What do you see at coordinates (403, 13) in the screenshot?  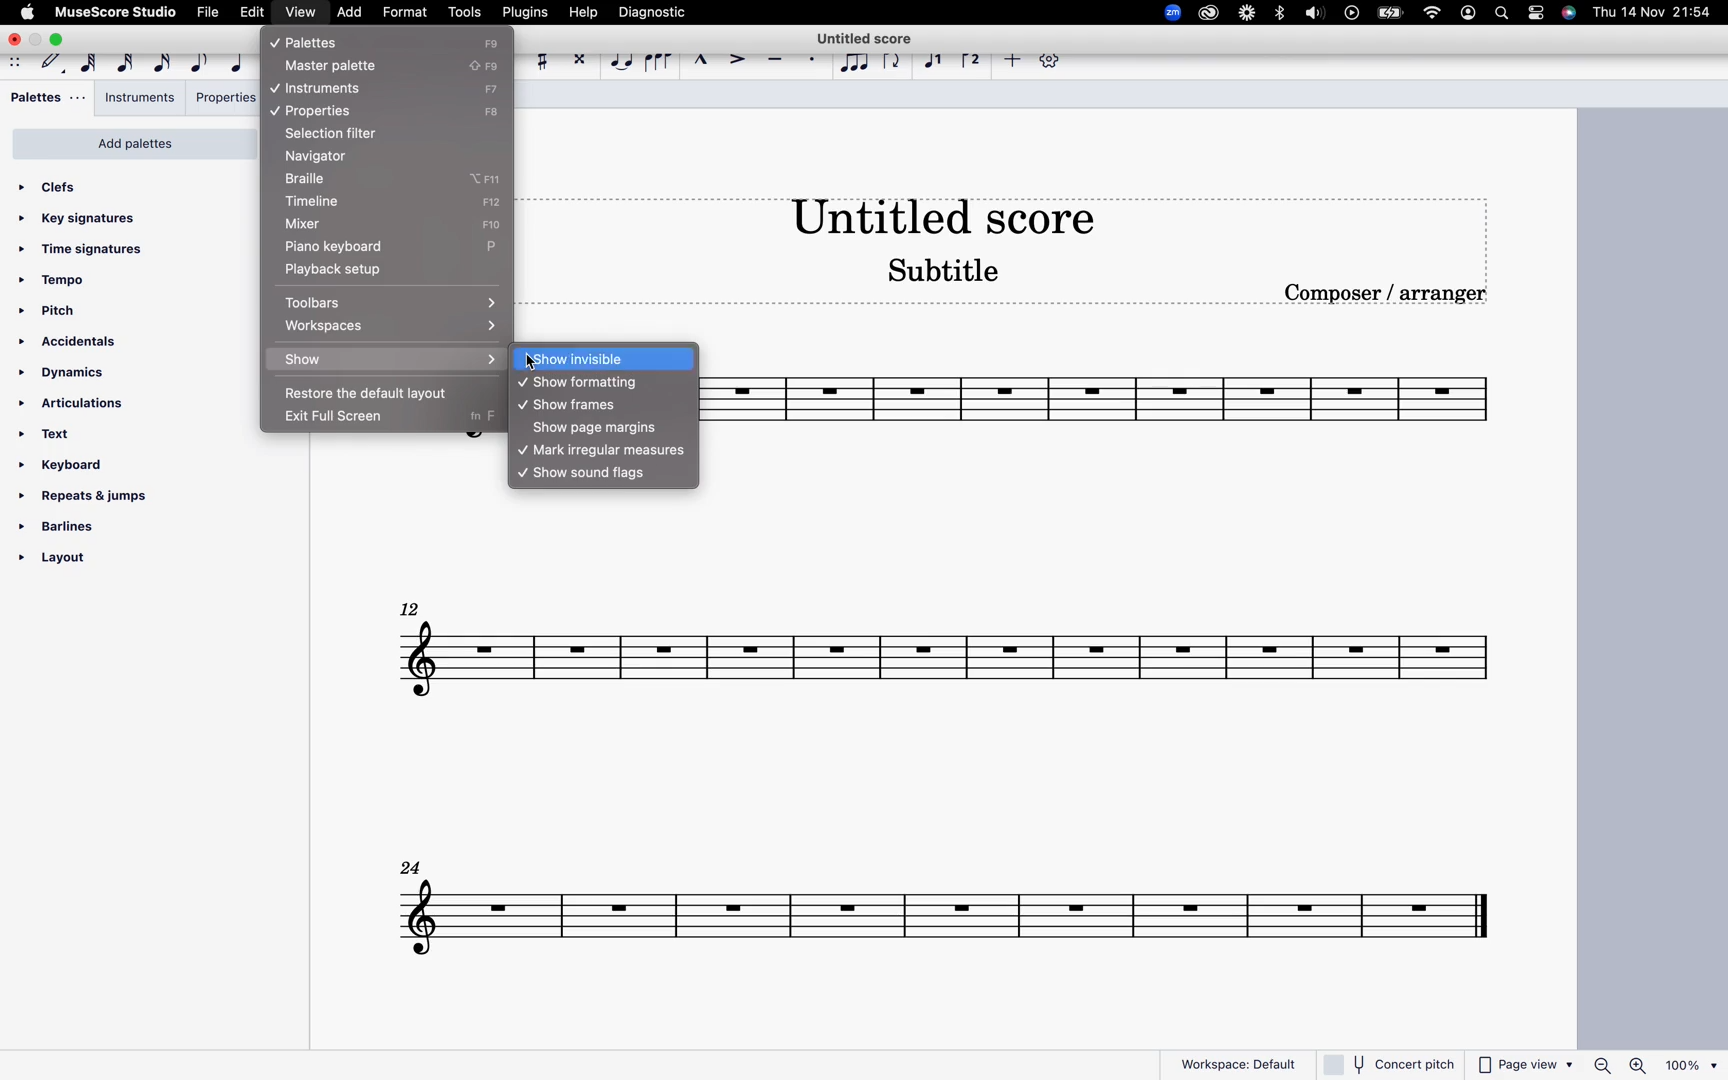 I see `format` at bounding box center [403, 13].